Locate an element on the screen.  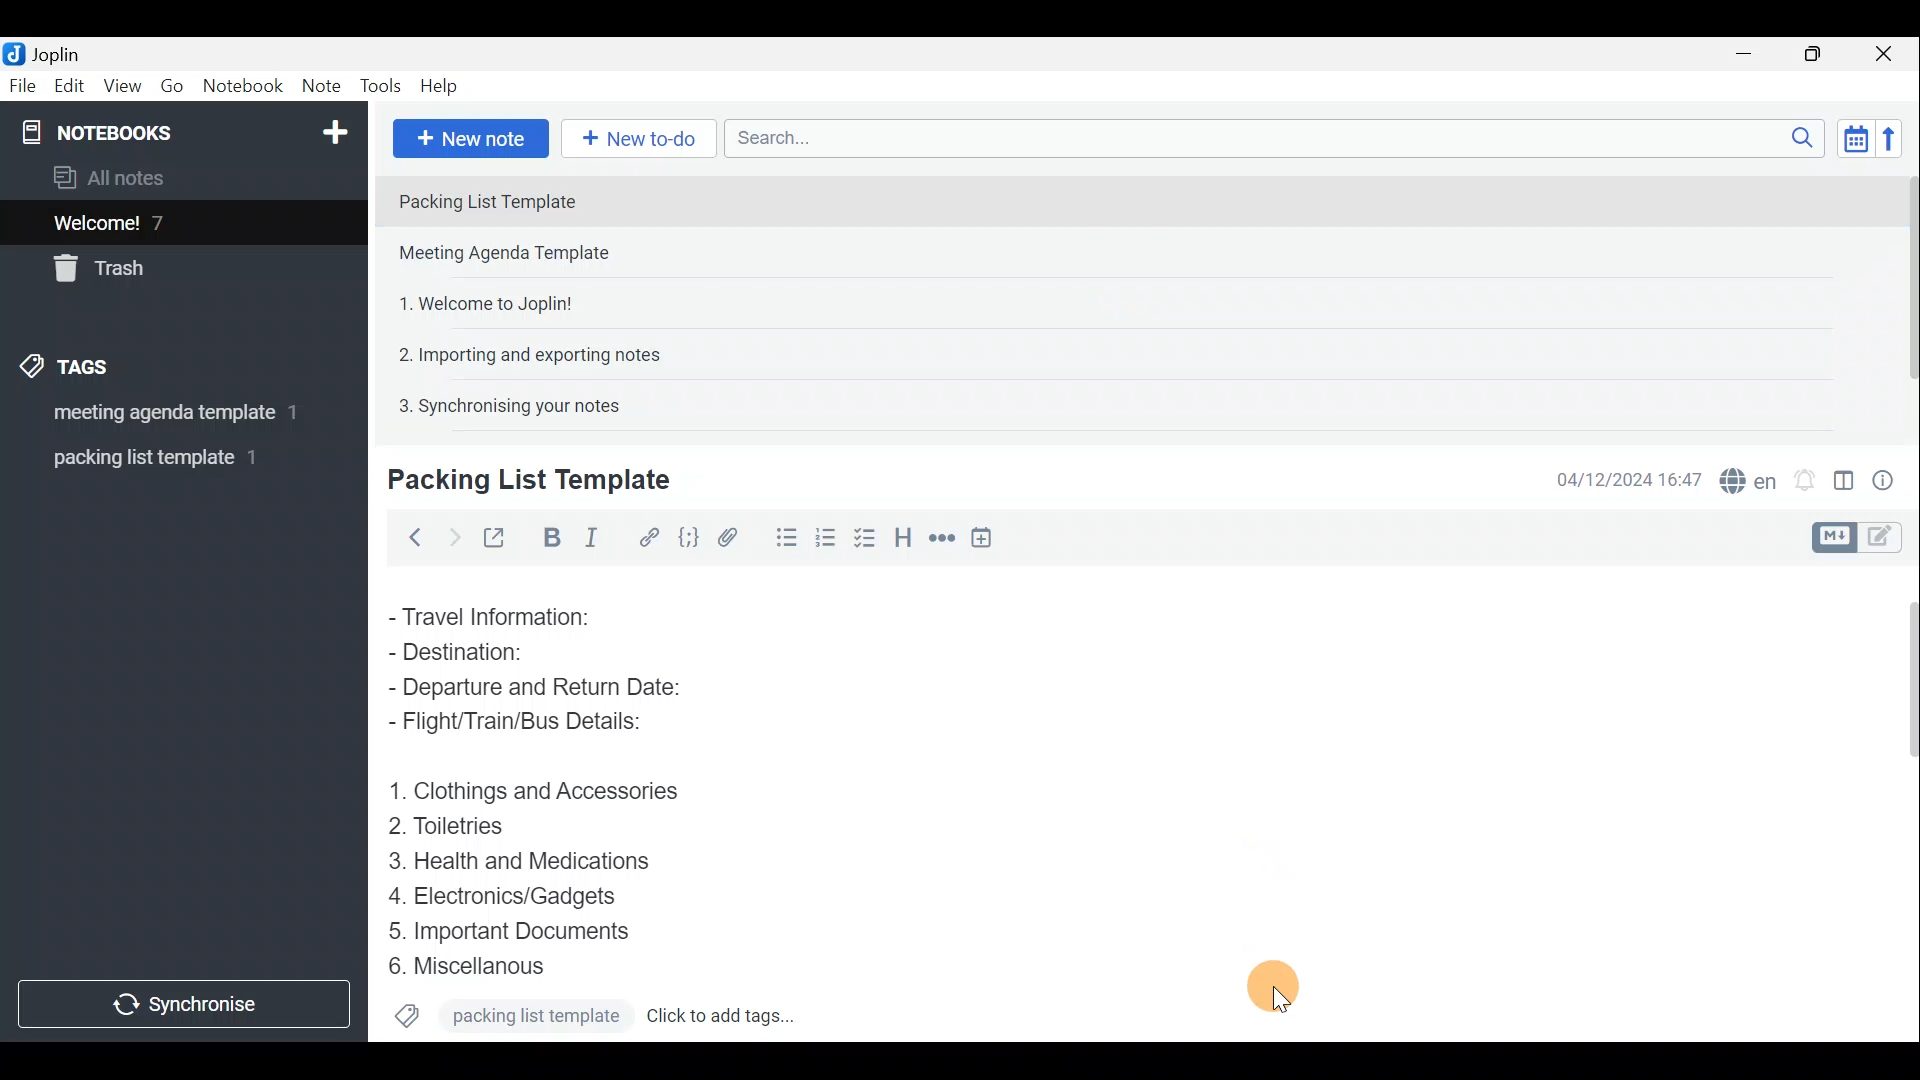
Go is located at coordinates (173, 86).